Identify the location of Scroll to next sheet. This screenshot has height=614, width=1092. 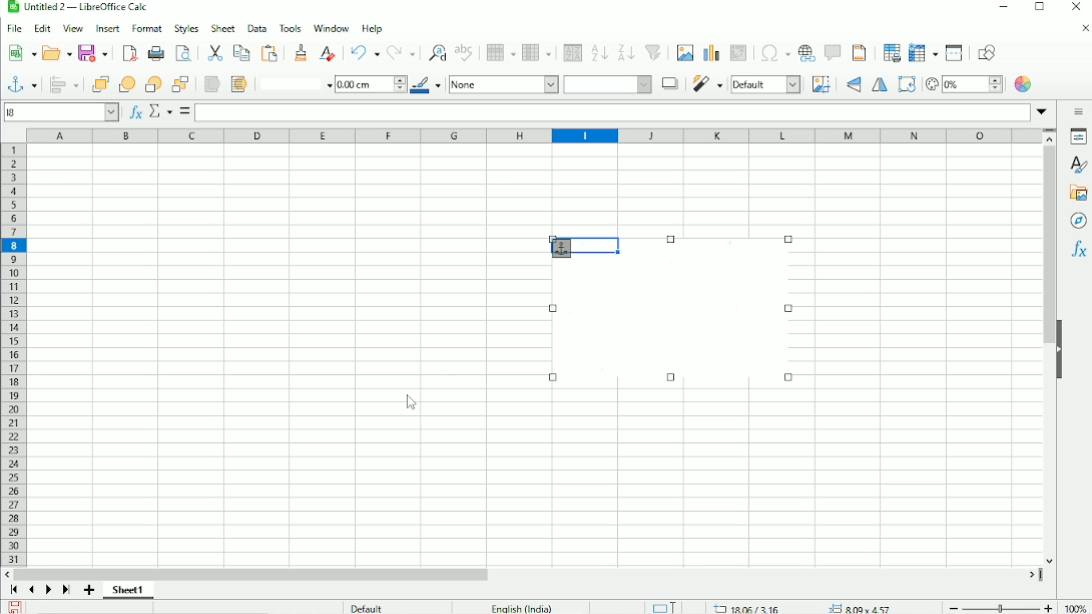
(49, 590).